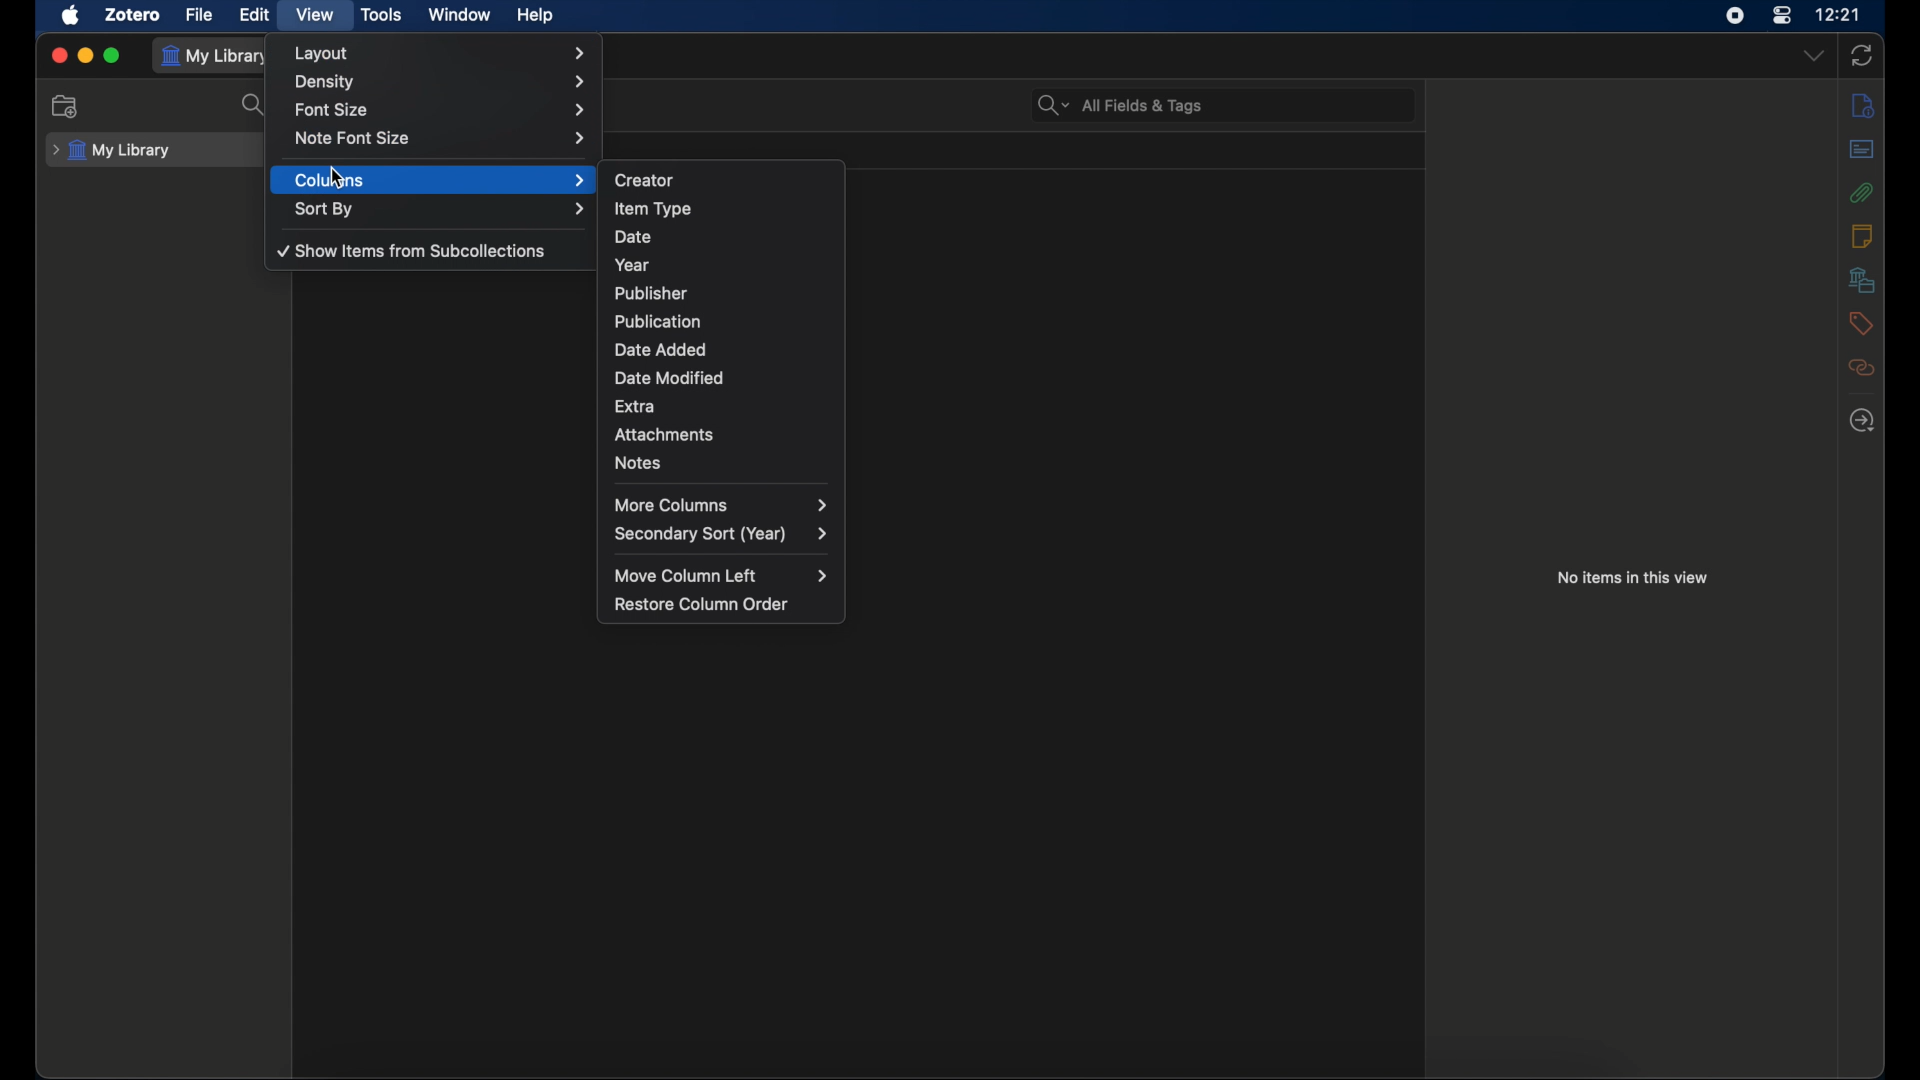  Describe the element at coordinates (634, 407) in the screenshot. I see `extra` at that location.